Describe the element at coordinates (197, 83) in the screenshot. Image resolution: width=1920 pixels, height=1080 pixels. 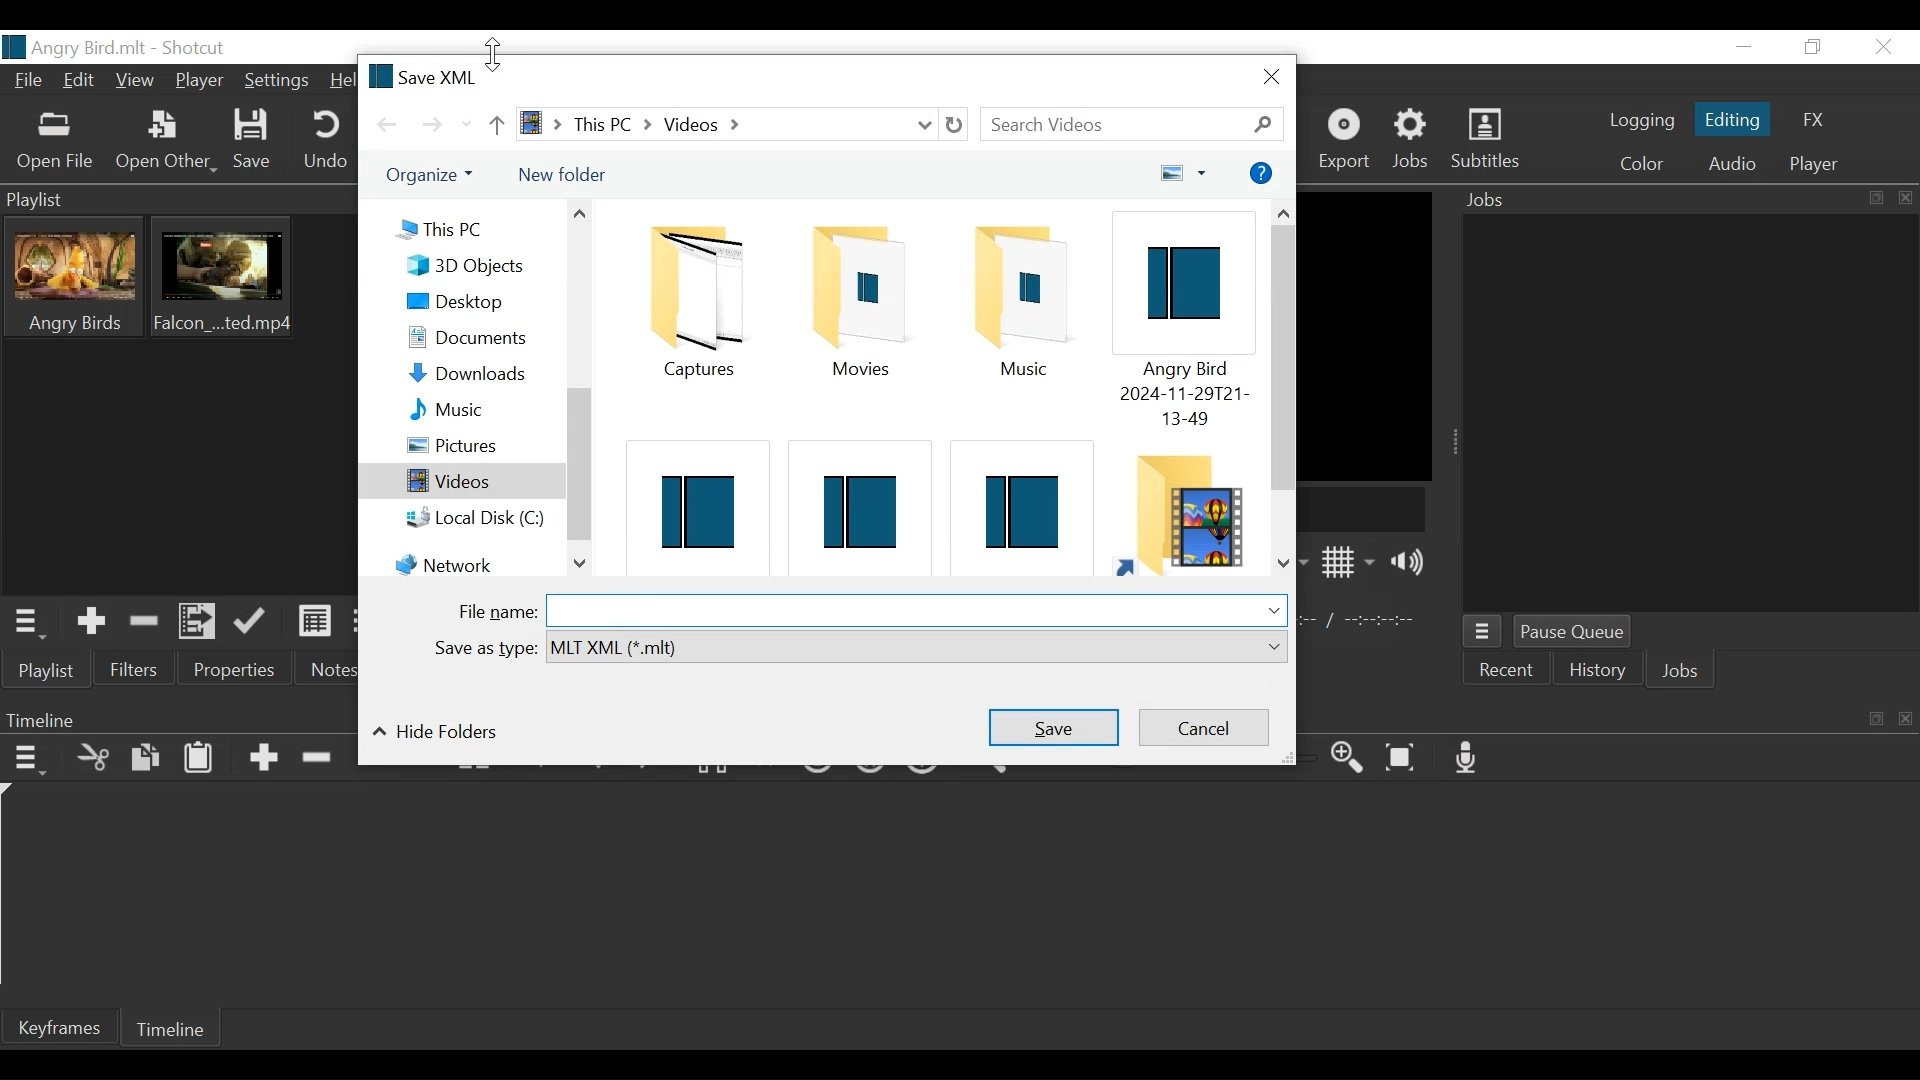
I see `Player` at that location.